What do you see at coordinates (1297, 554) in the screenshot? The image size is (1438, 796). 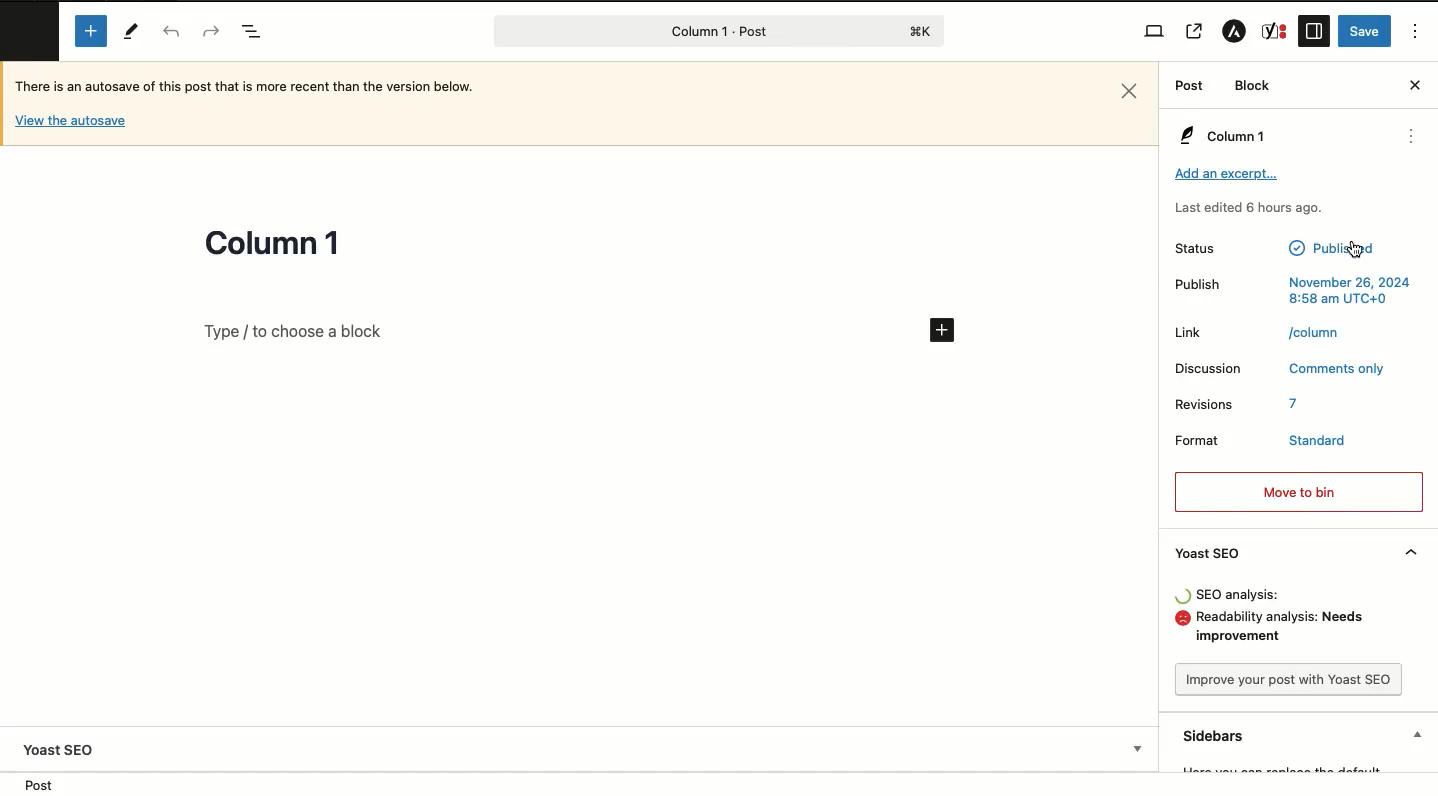 I see `Yoast SEO` at bounding box center [1297, 554].